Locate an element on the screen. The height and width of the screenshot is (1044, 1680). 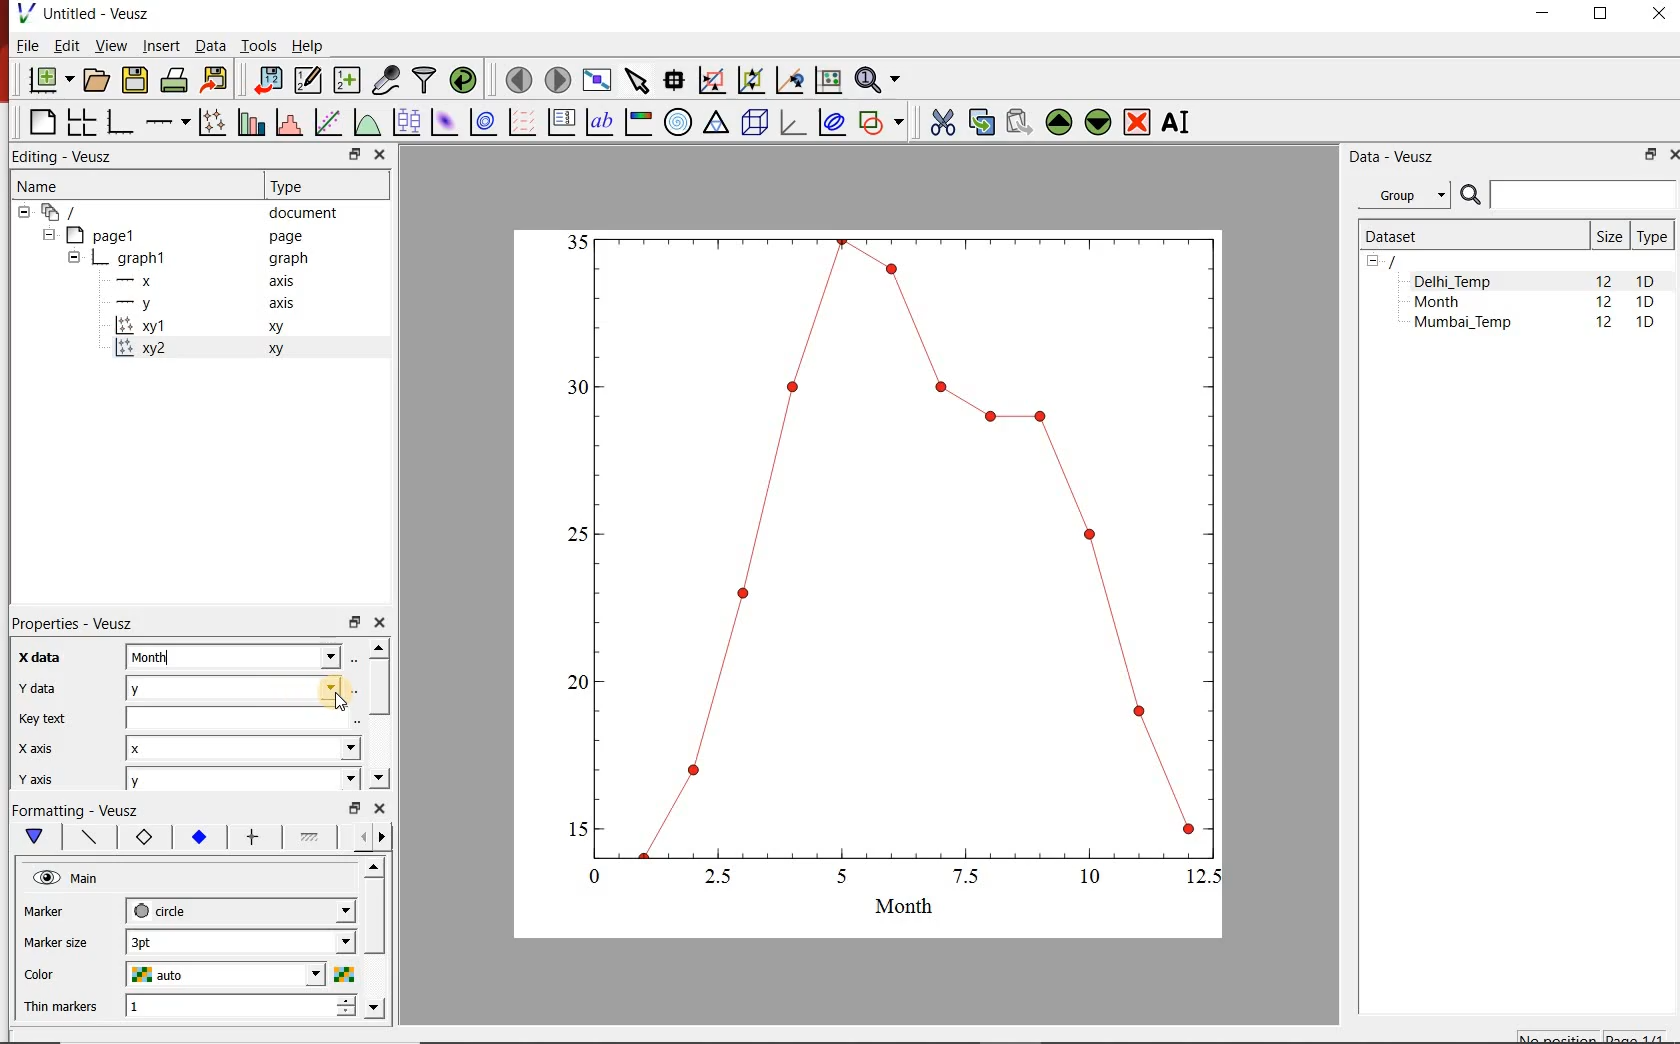
new document is located at coordinates (49, 80).